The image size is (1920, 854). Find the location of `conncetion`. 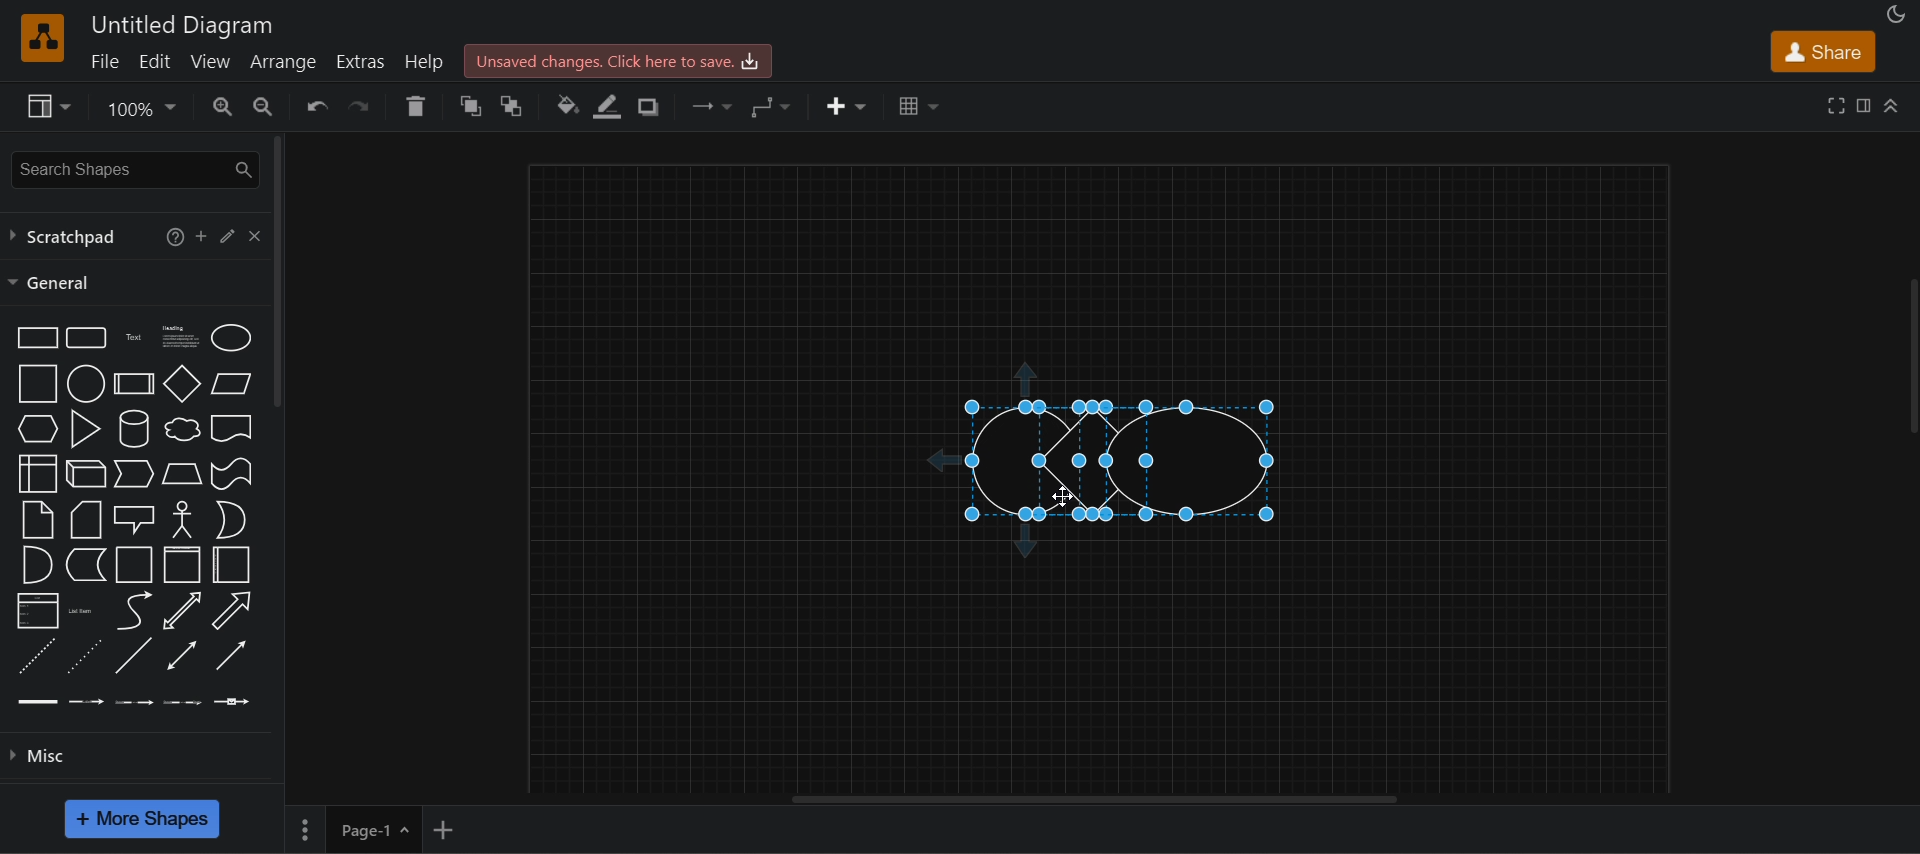

conncetion is located at coordinates (708, 104).